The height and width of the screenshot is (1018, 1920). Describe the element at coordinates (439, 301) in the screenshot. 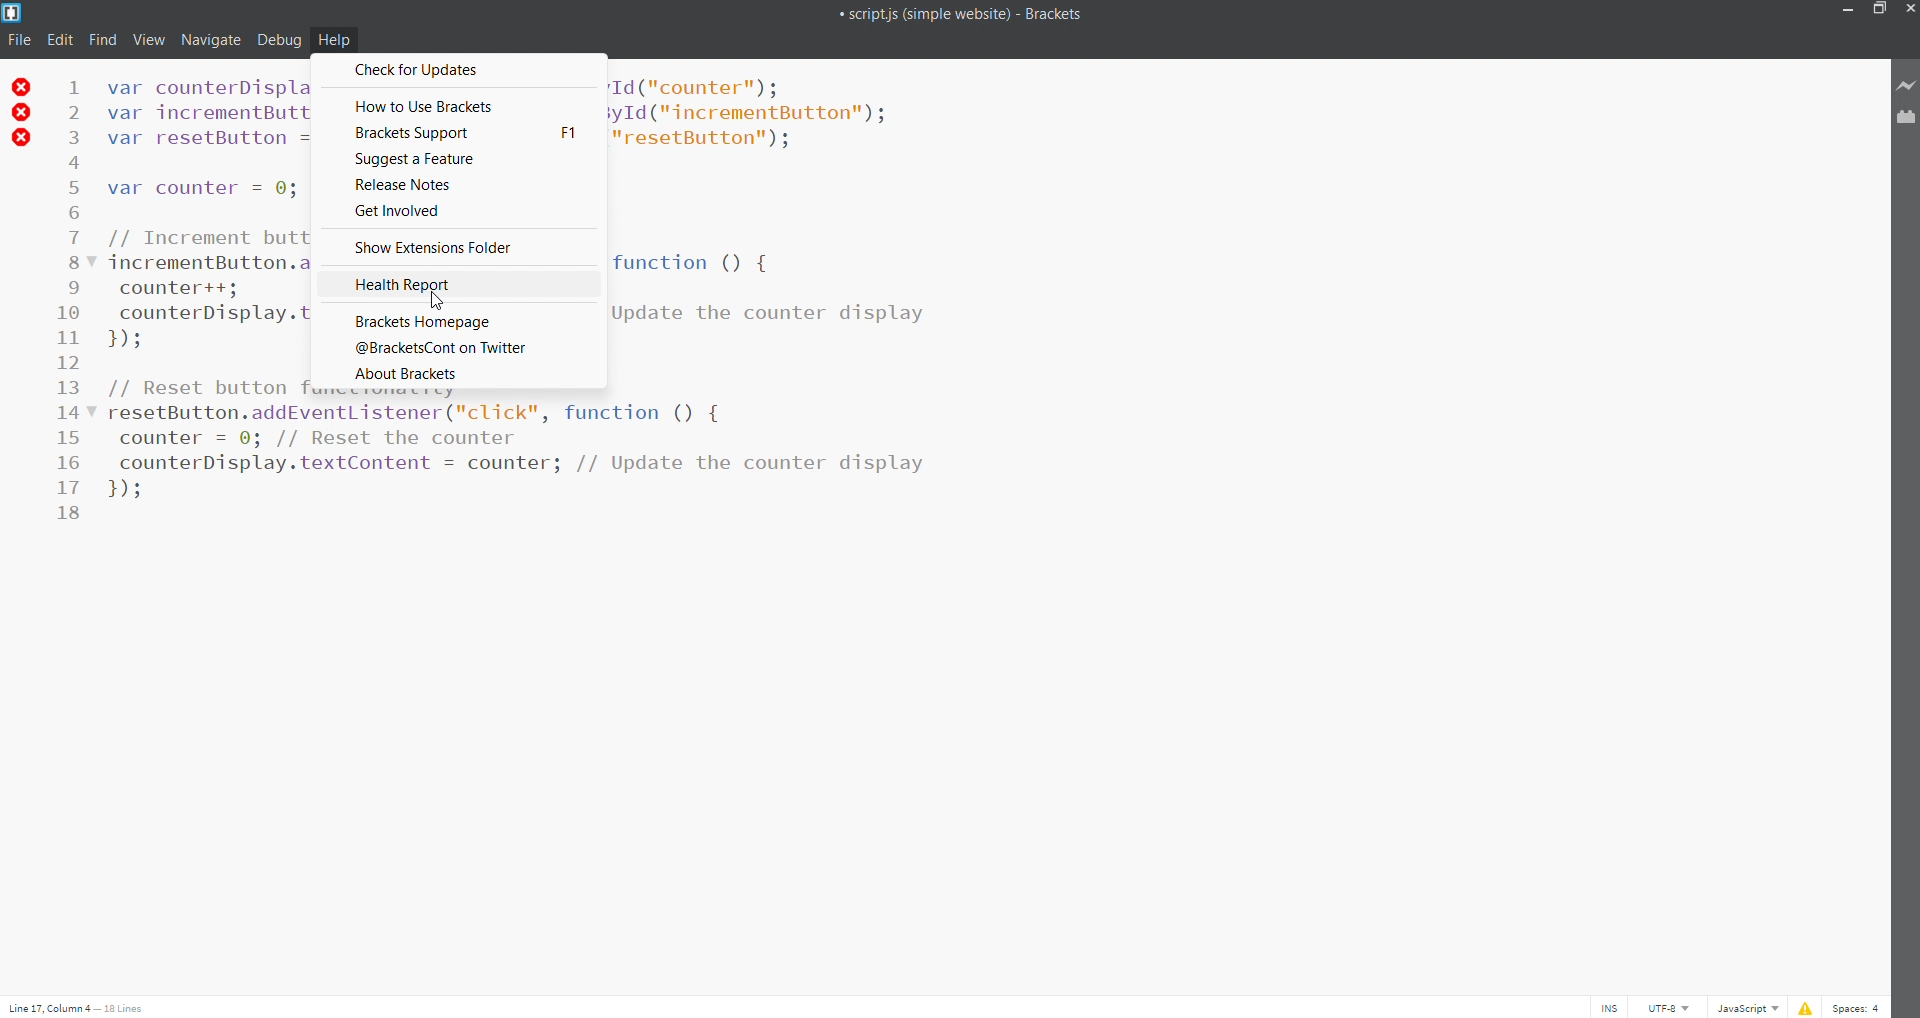

I see `cursor` at that location.